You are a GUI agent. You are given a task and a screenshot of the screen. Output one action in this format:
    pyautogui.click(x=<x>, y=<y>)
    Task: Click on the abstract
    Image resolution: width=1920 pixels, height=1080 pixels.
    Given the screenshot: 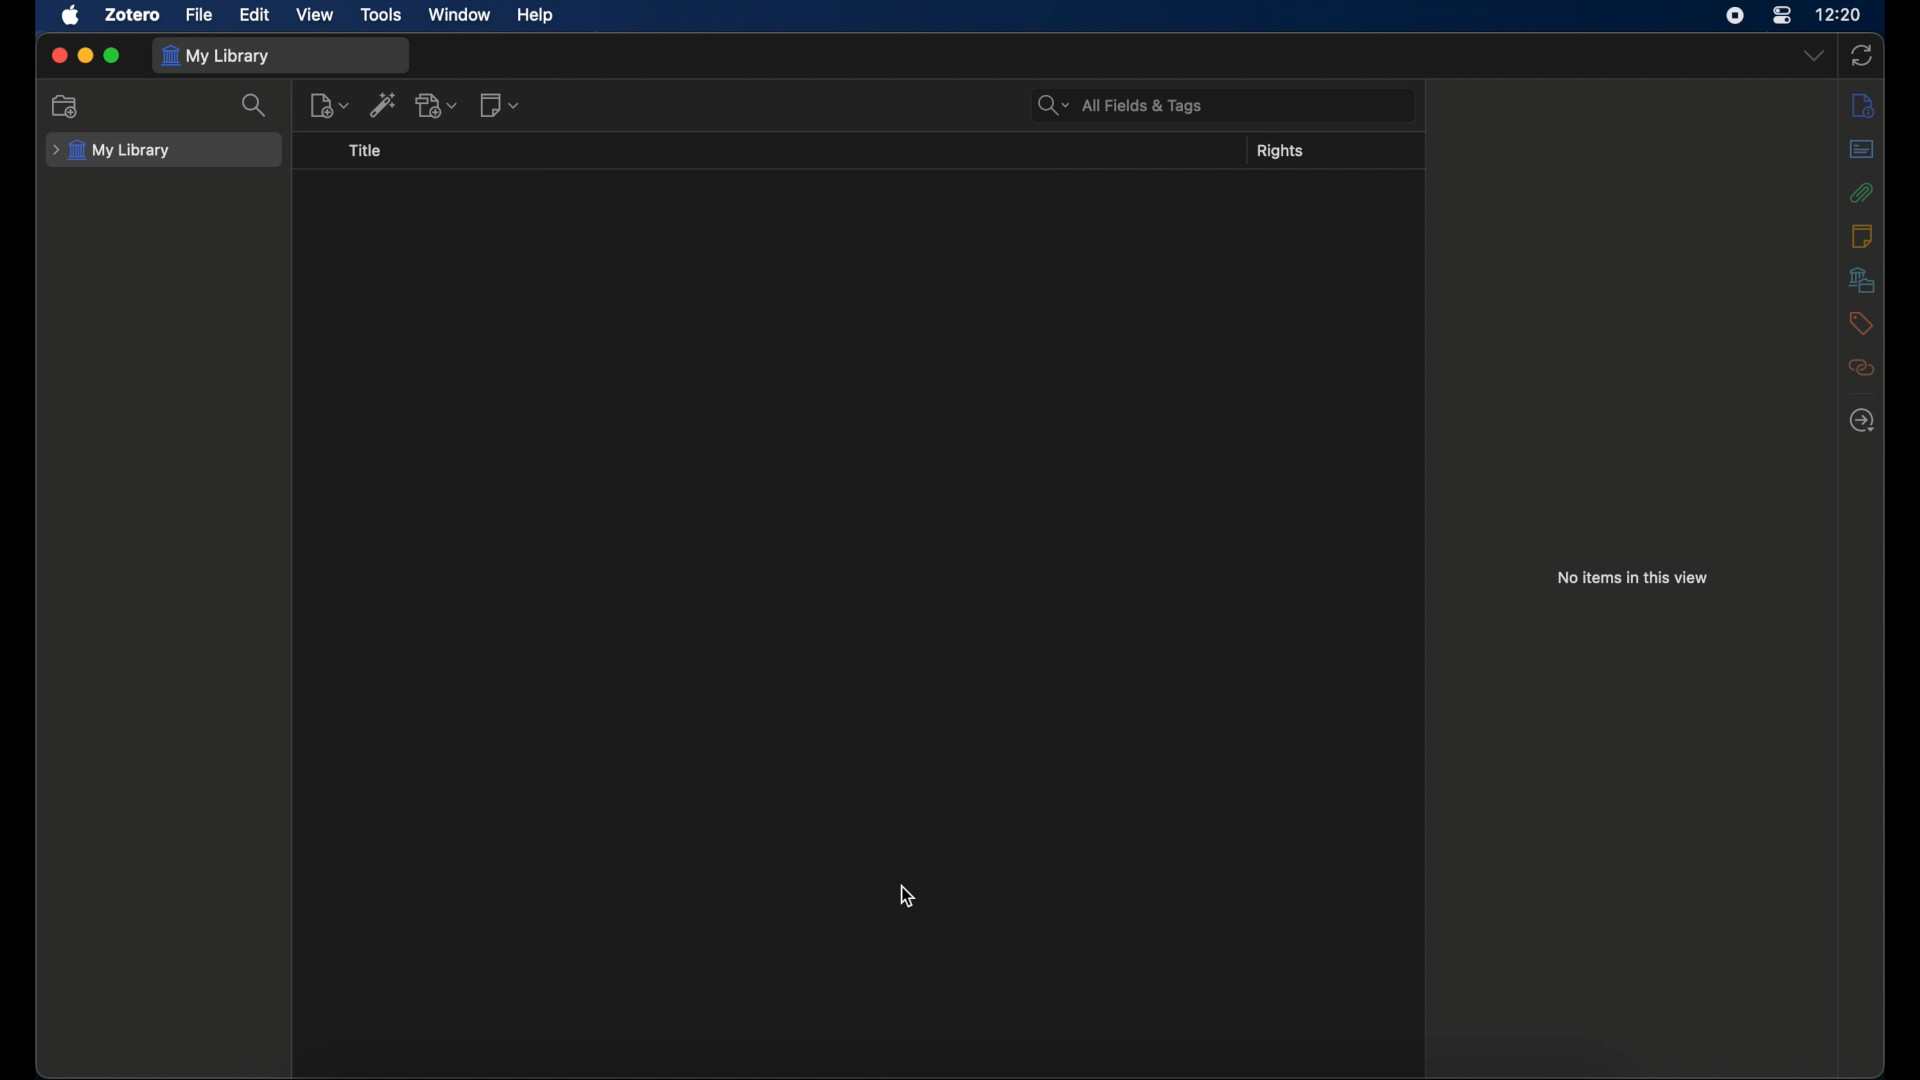 What is the action you would take?
    pyautogui.click(x=1861, y=150)
    